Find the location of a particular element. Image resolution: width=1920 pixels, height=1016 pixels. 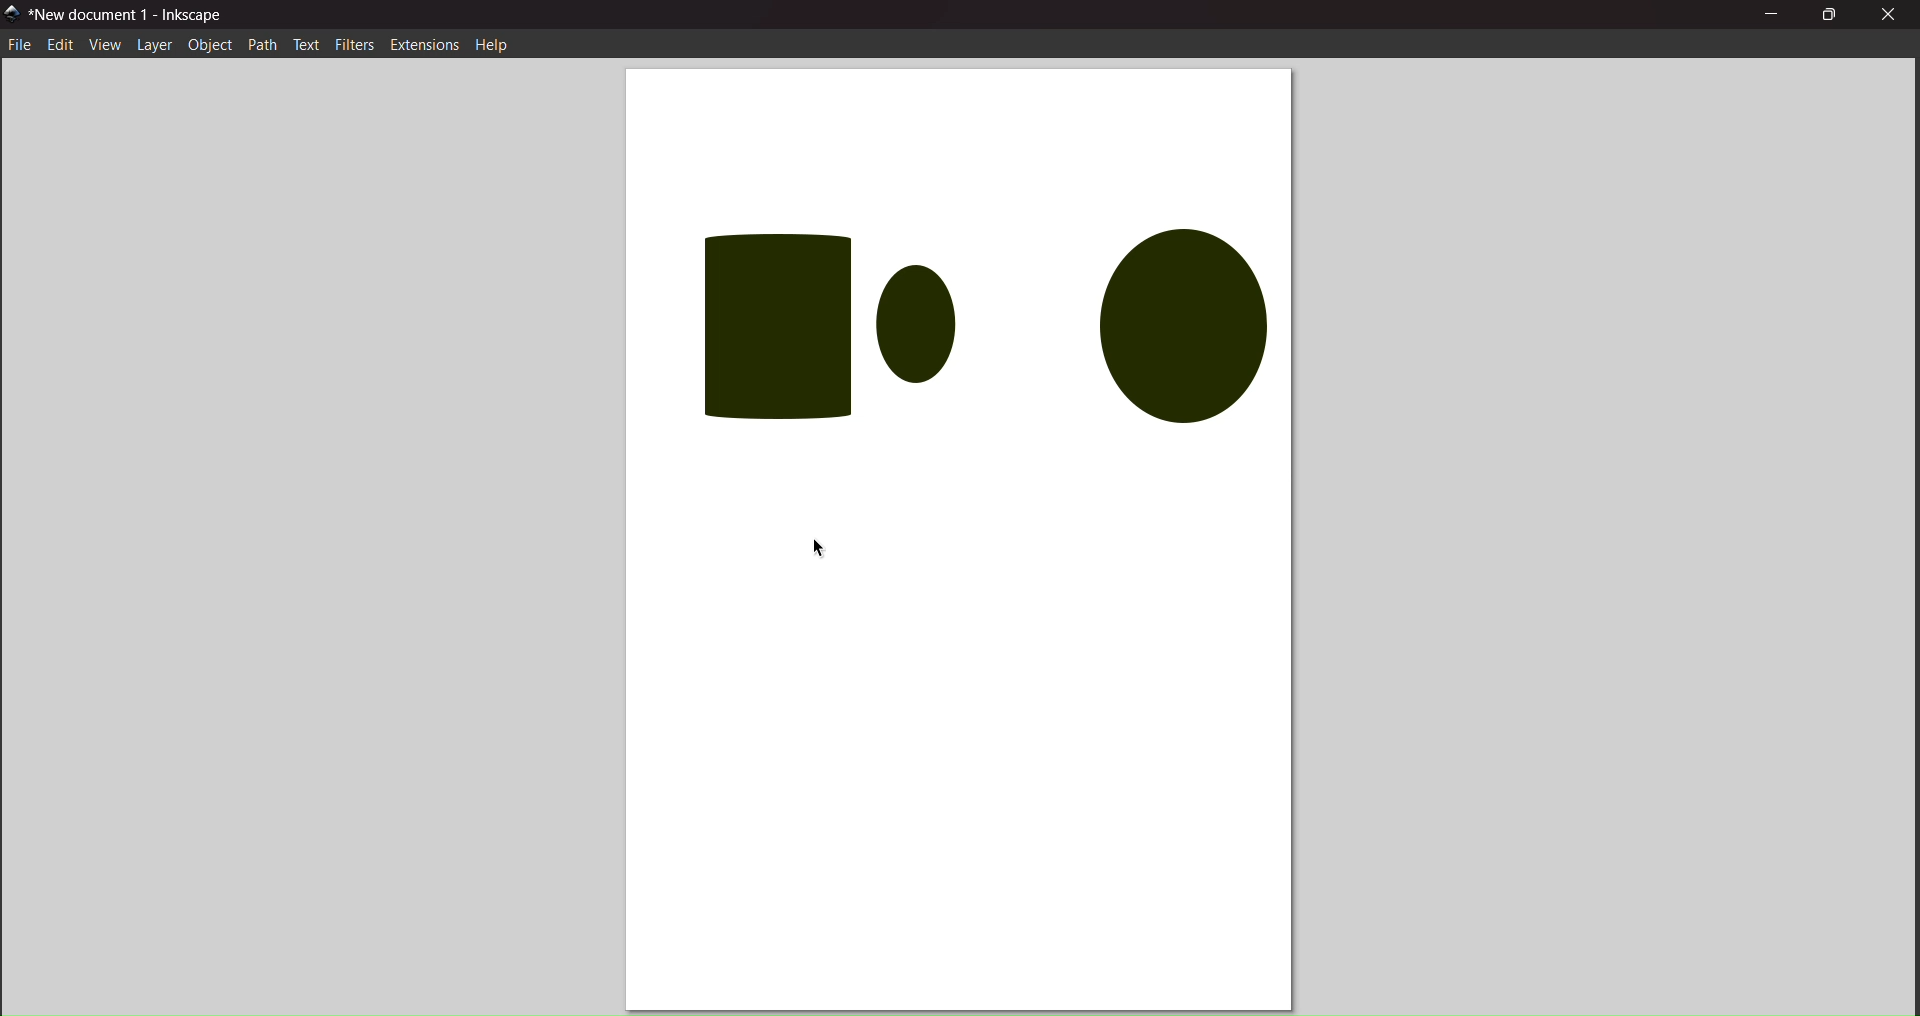

objects is located at coordinates (979, 317).